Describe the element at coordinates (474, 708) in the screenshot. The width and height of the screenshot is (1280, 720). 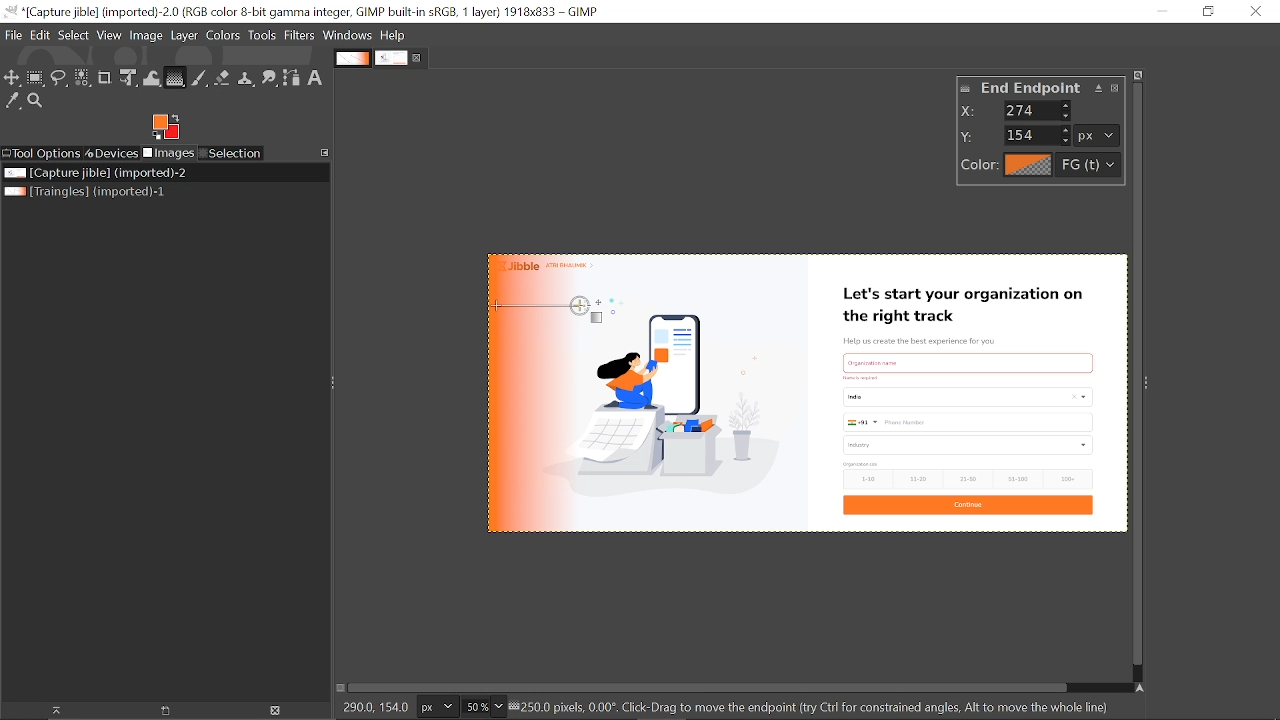
I see `Current zoom` at that location.